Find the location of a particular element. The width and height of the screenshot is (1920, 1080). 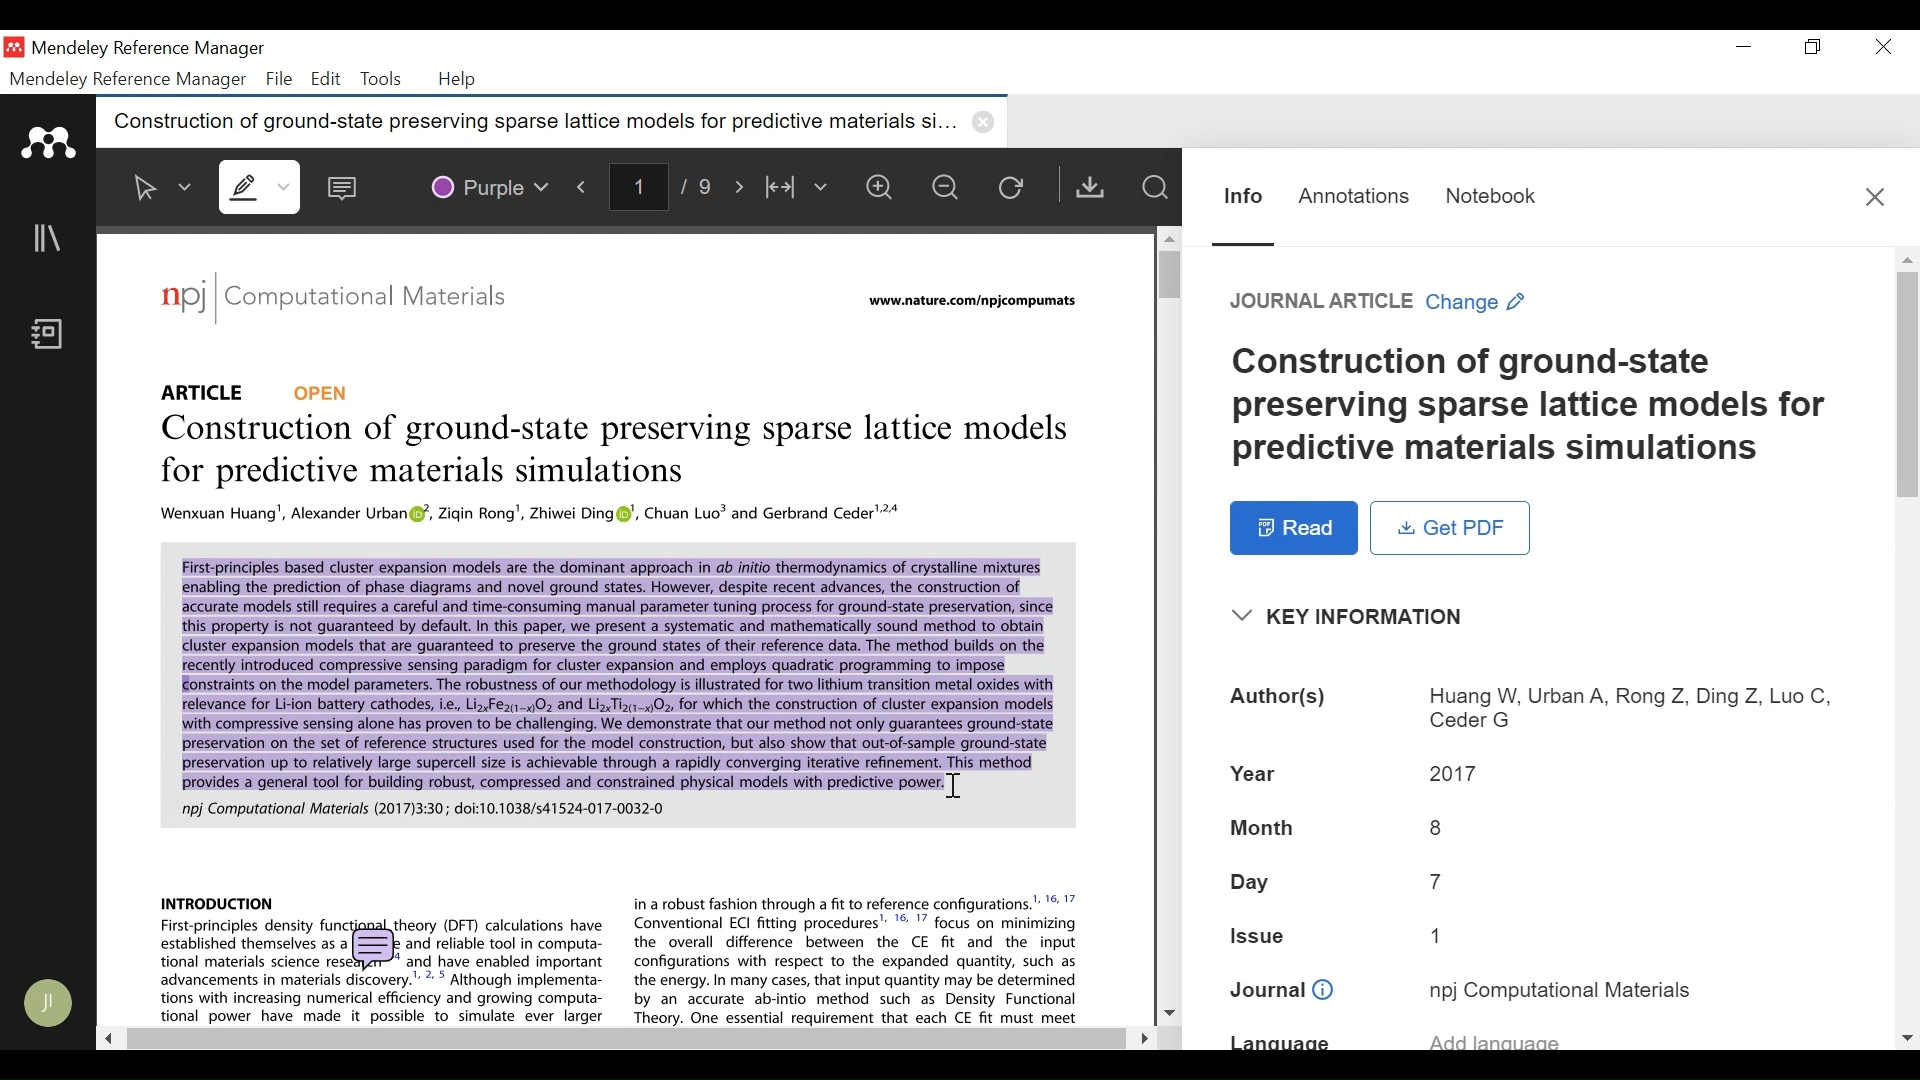

Scroll up is located at coordinates (1907, 259).